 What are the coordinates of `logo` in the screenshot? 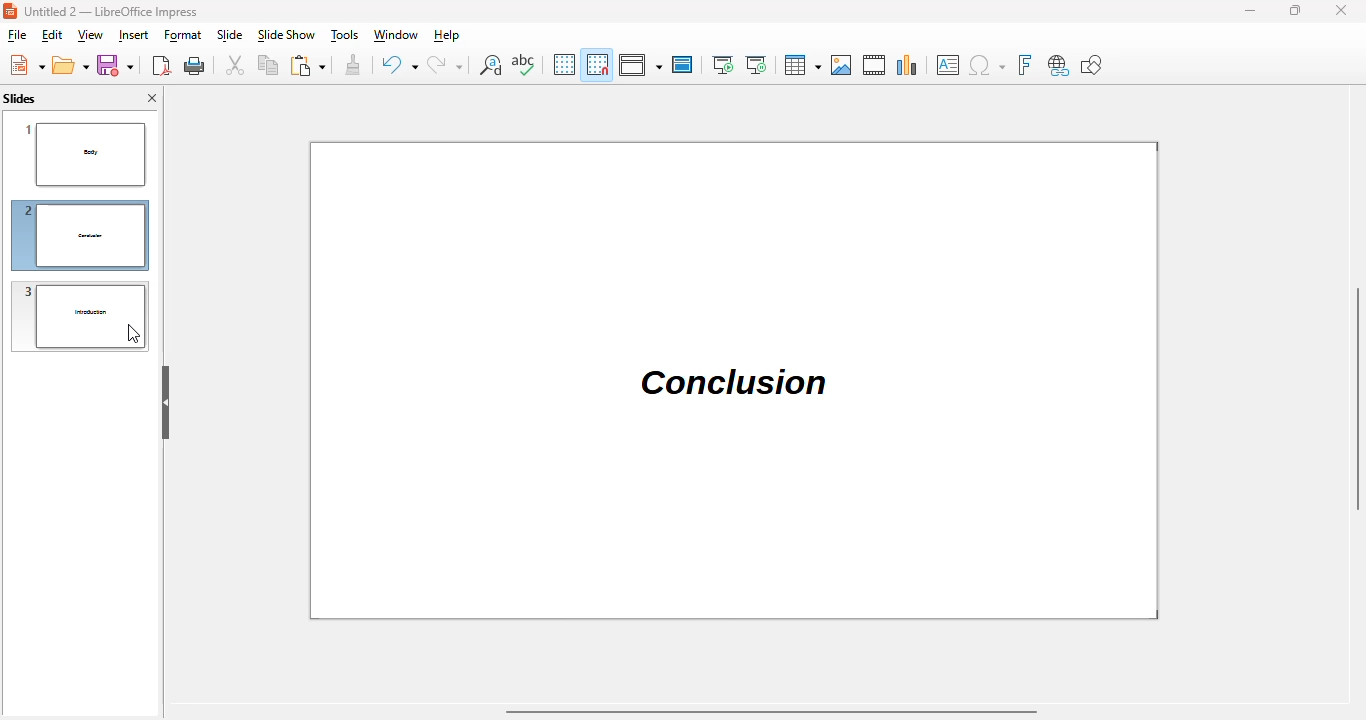 It's located at (10, 10).